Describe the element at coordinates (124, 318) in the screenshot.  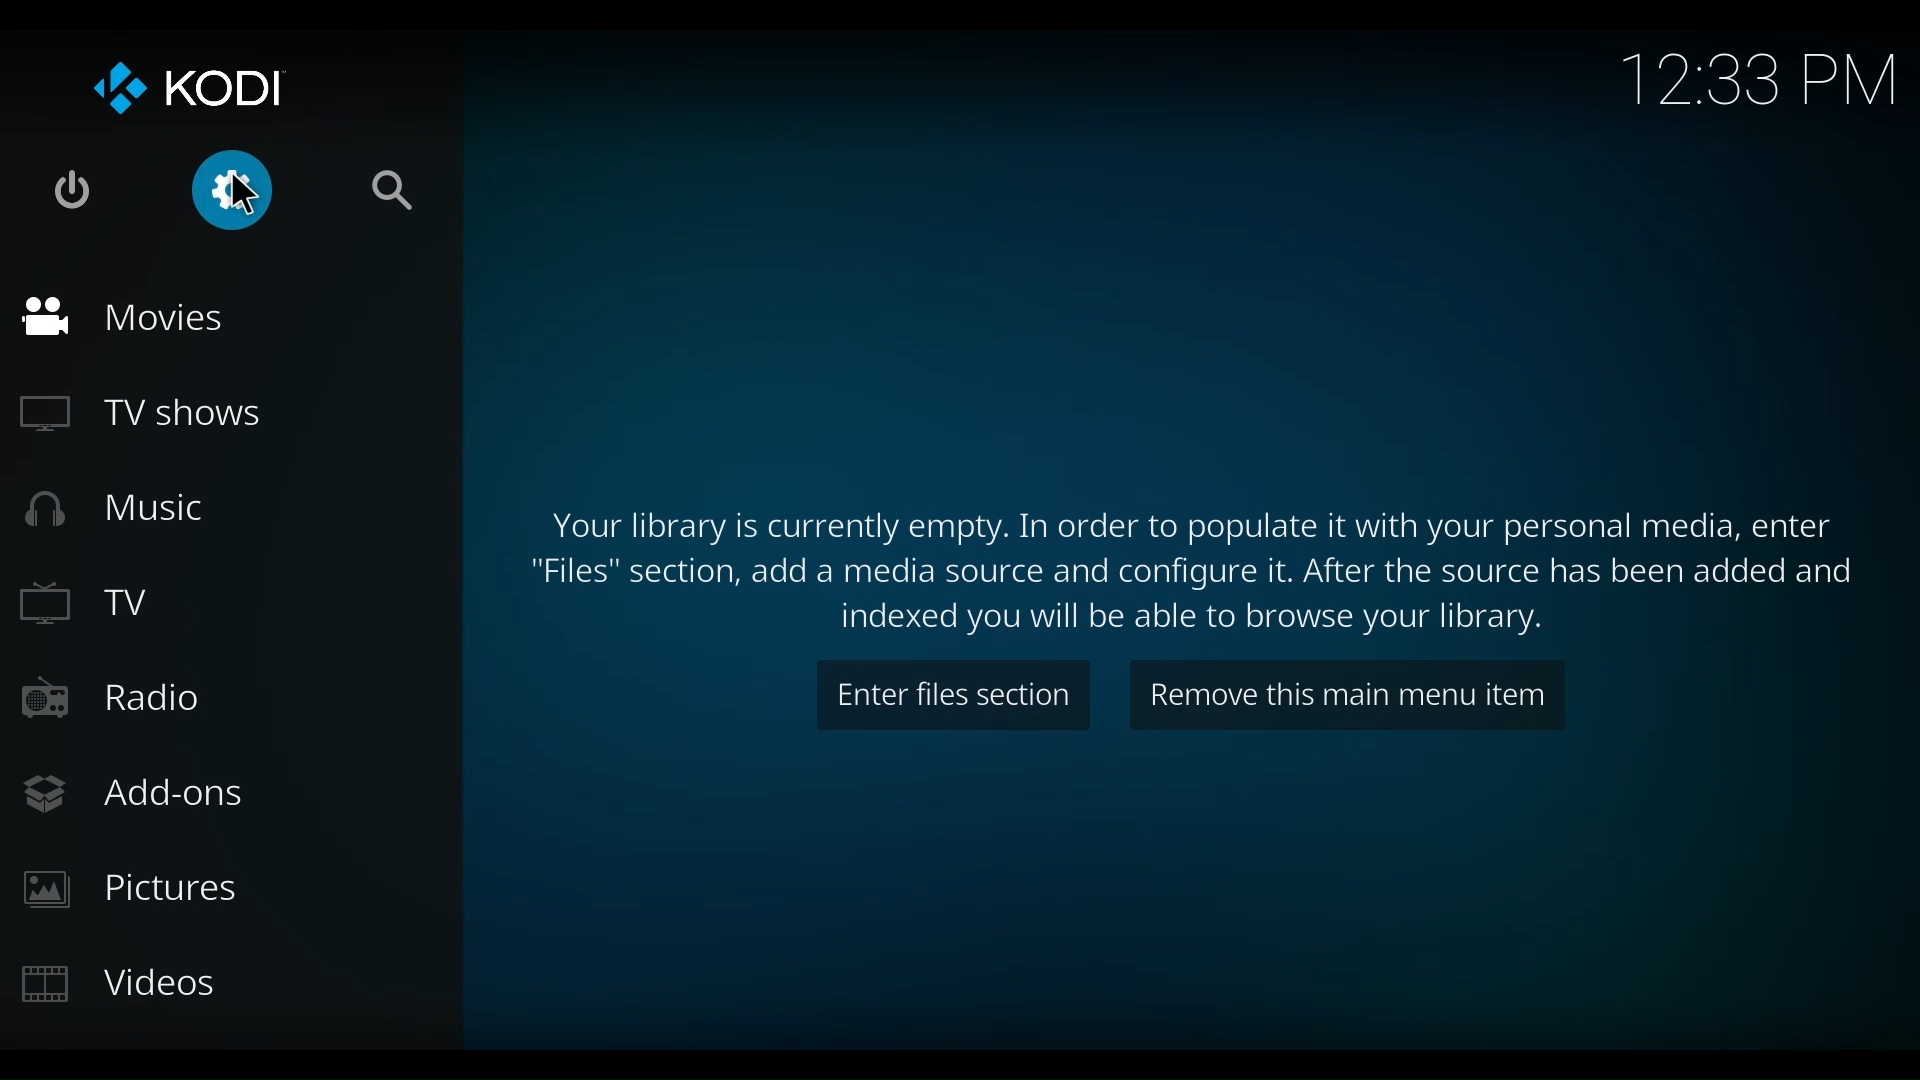
I see `Movies` at that location.